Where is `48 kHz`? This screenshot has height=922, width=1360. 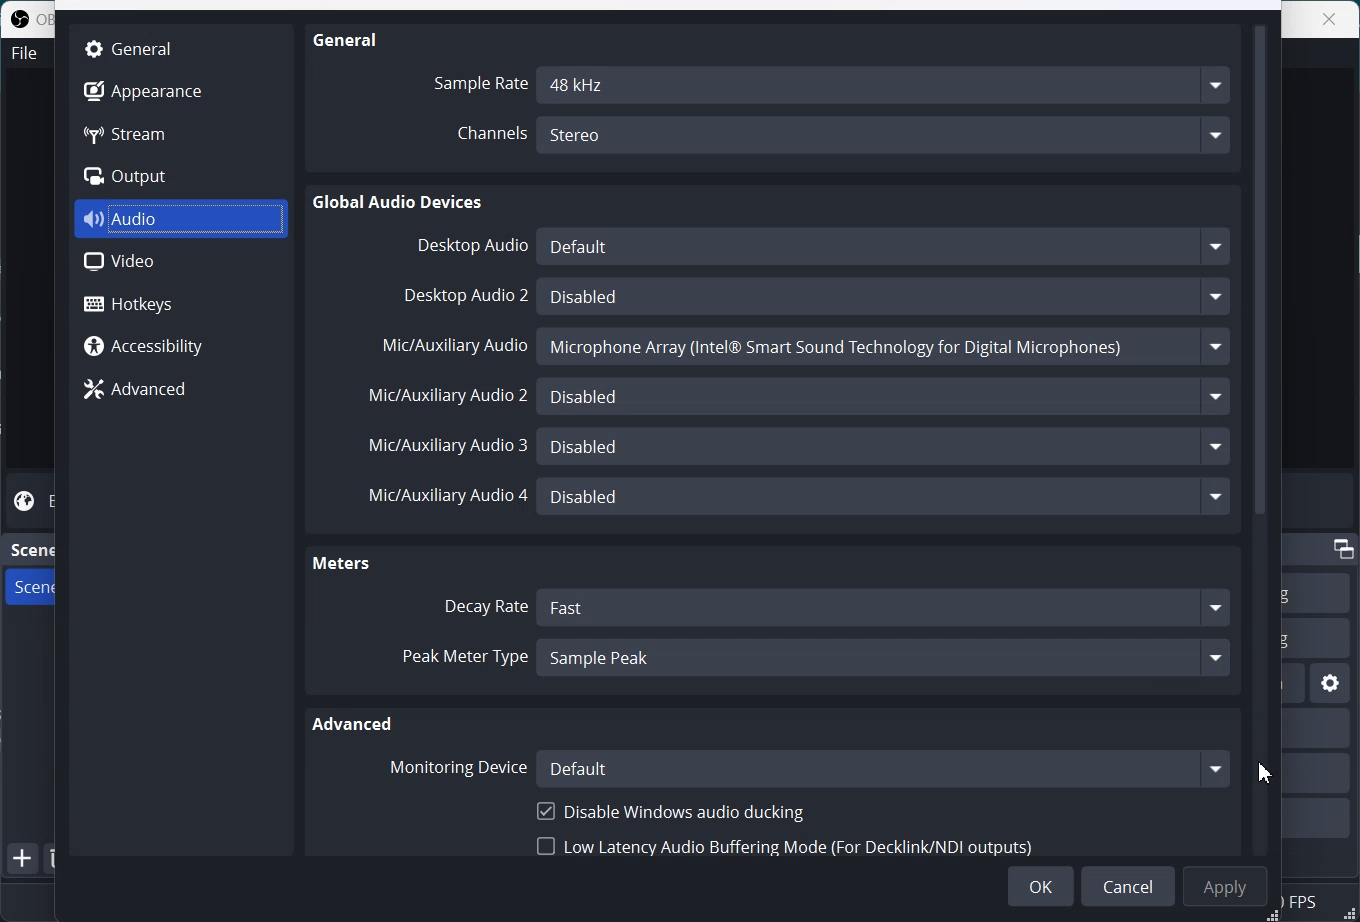 48 kHz is located at coordinates (887, 85).